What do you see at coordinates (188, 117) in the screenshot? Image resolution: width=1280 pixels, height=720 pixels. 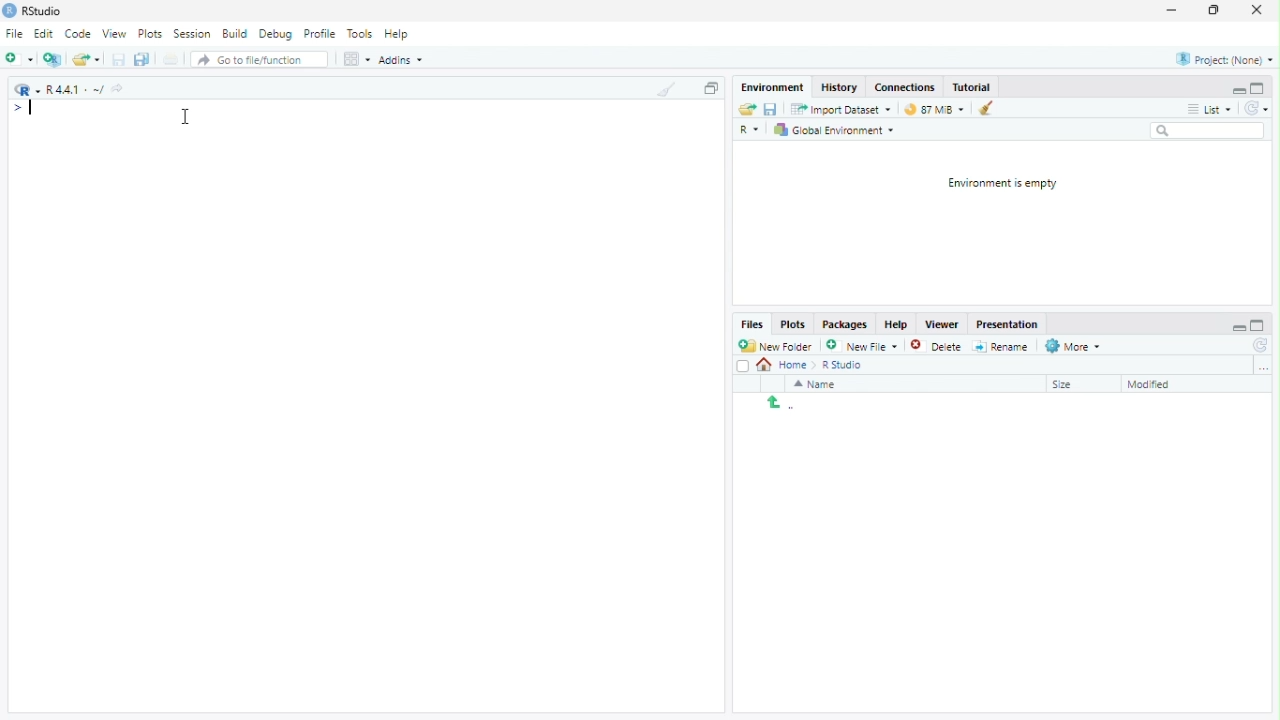 I see `Cursor` at bounding box center [188, 117].